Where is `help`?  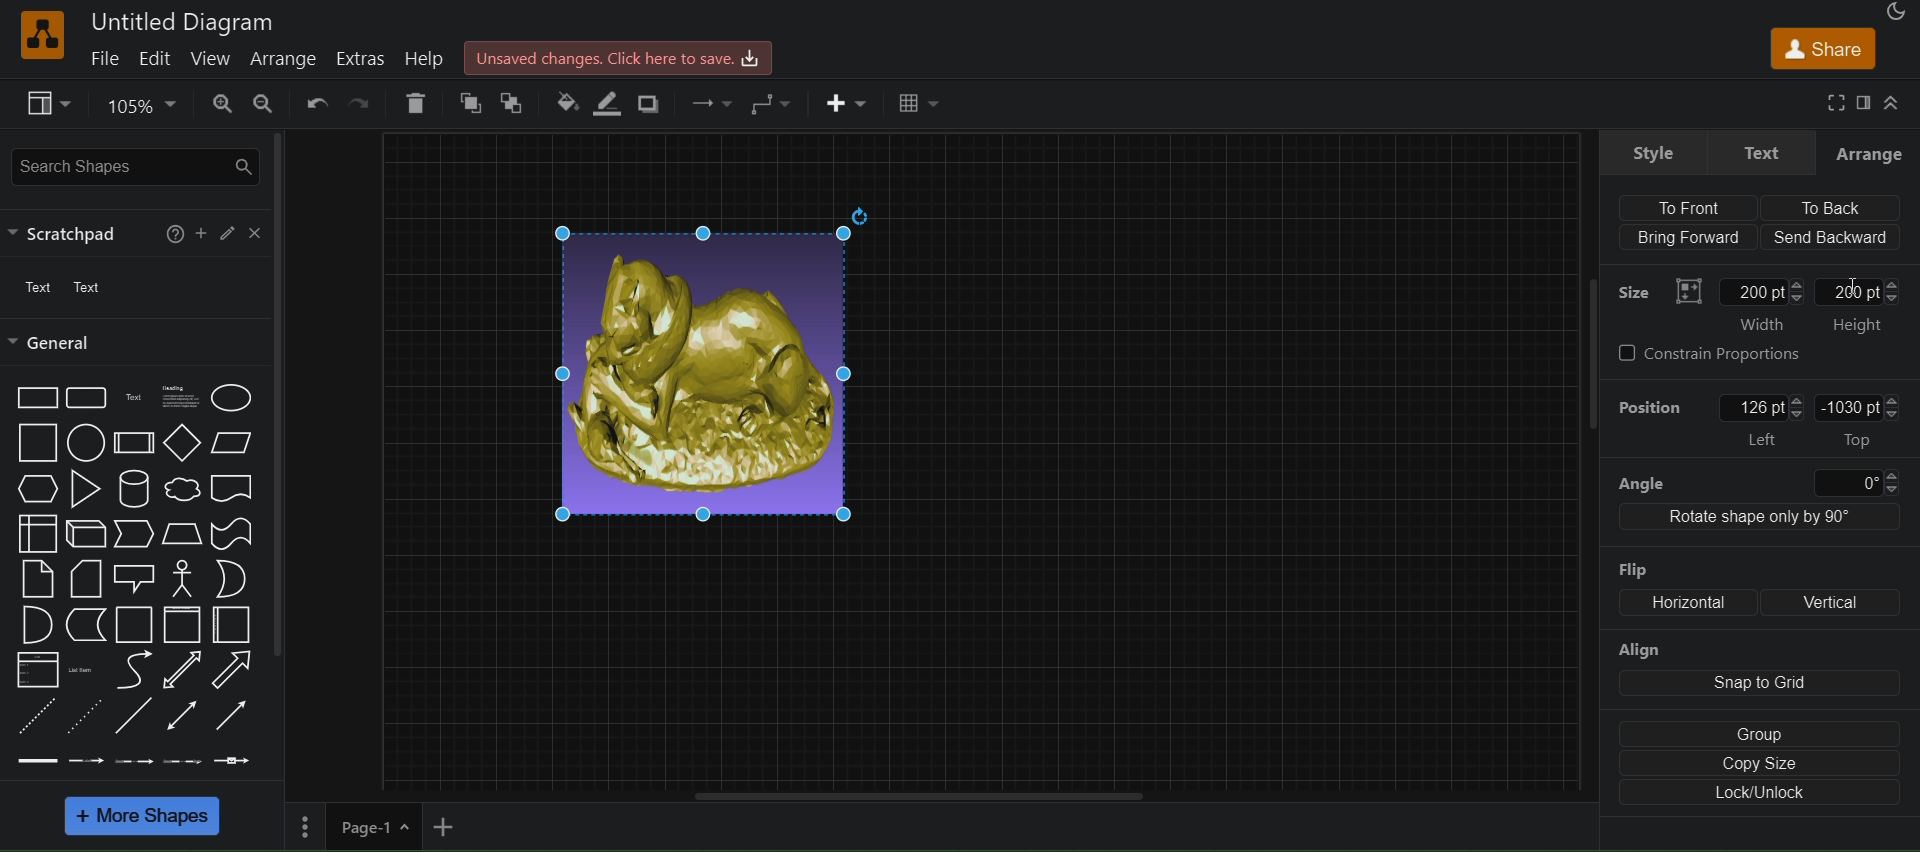
help is located at coordinates (172, 233).